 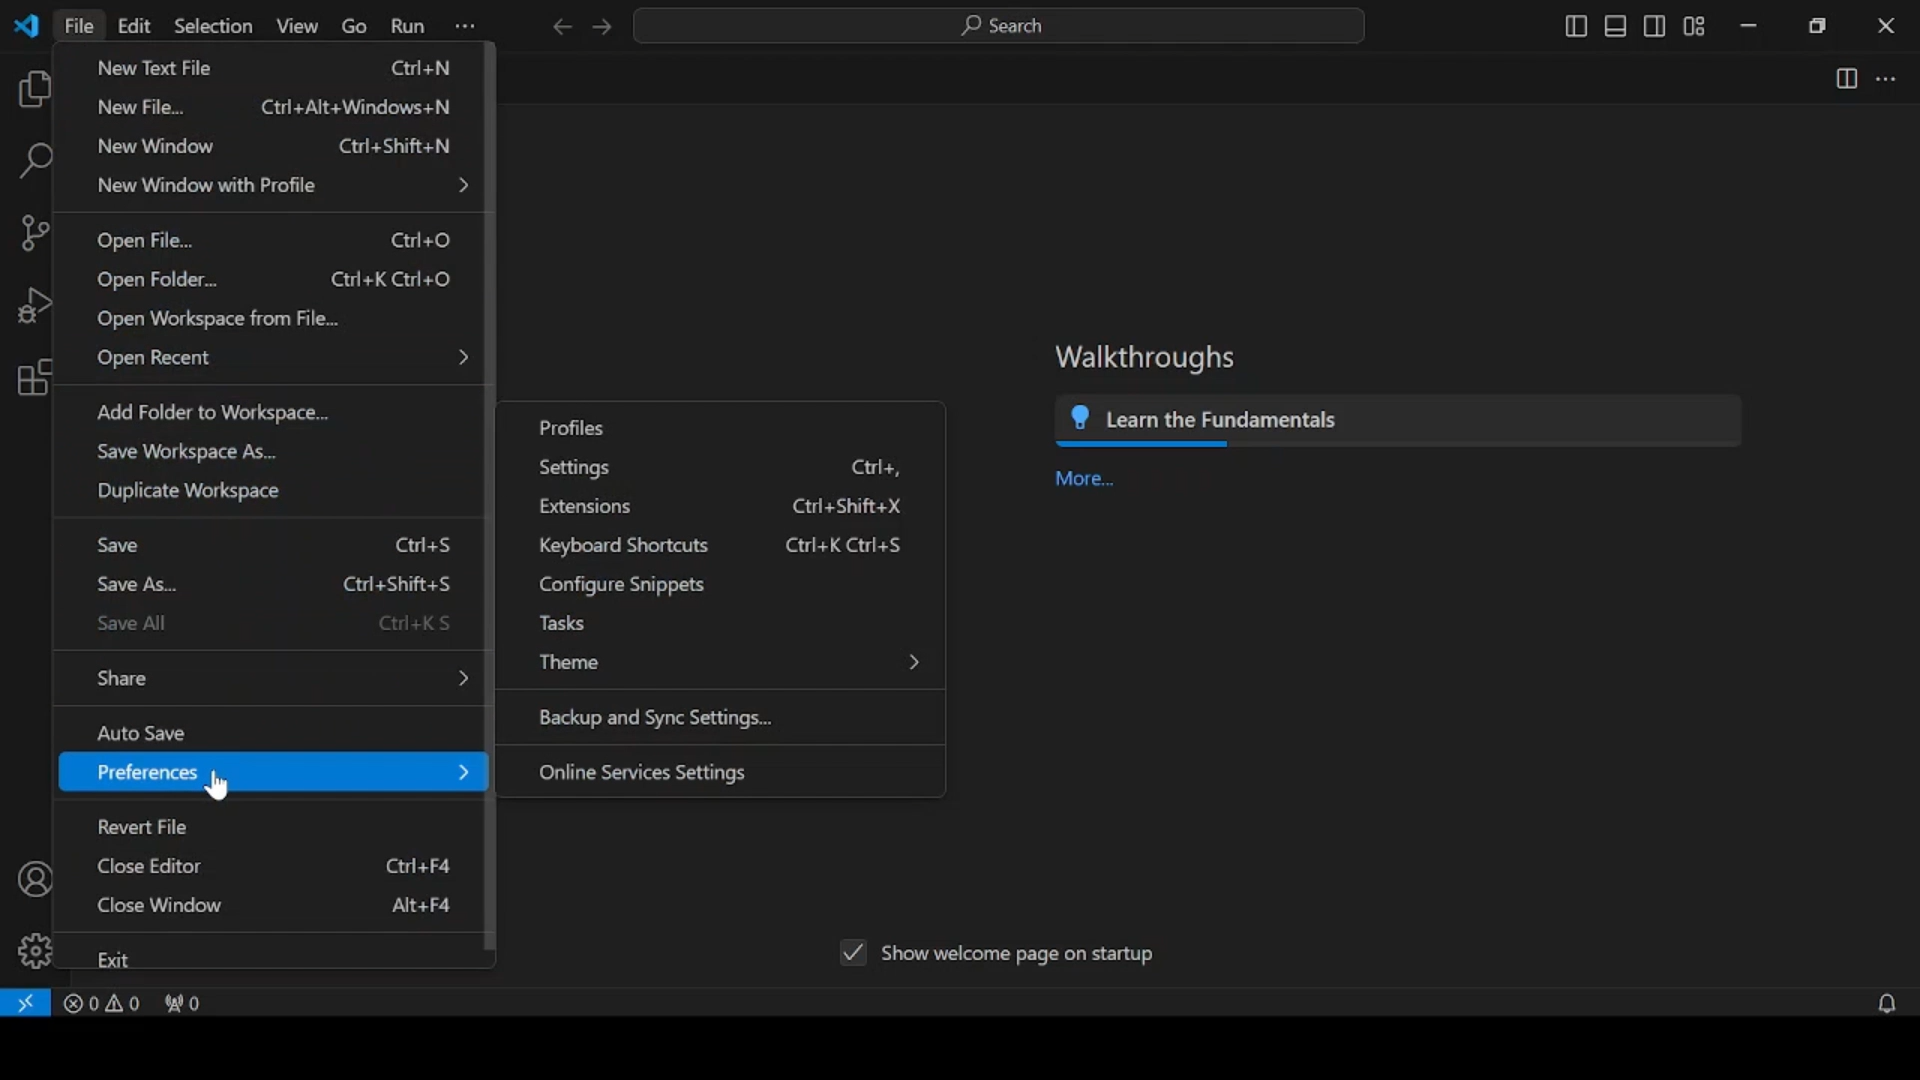 What do you see at coordinates (156, 68) in the screenshot?
I see `new text file` at bounding box center [156, 68].